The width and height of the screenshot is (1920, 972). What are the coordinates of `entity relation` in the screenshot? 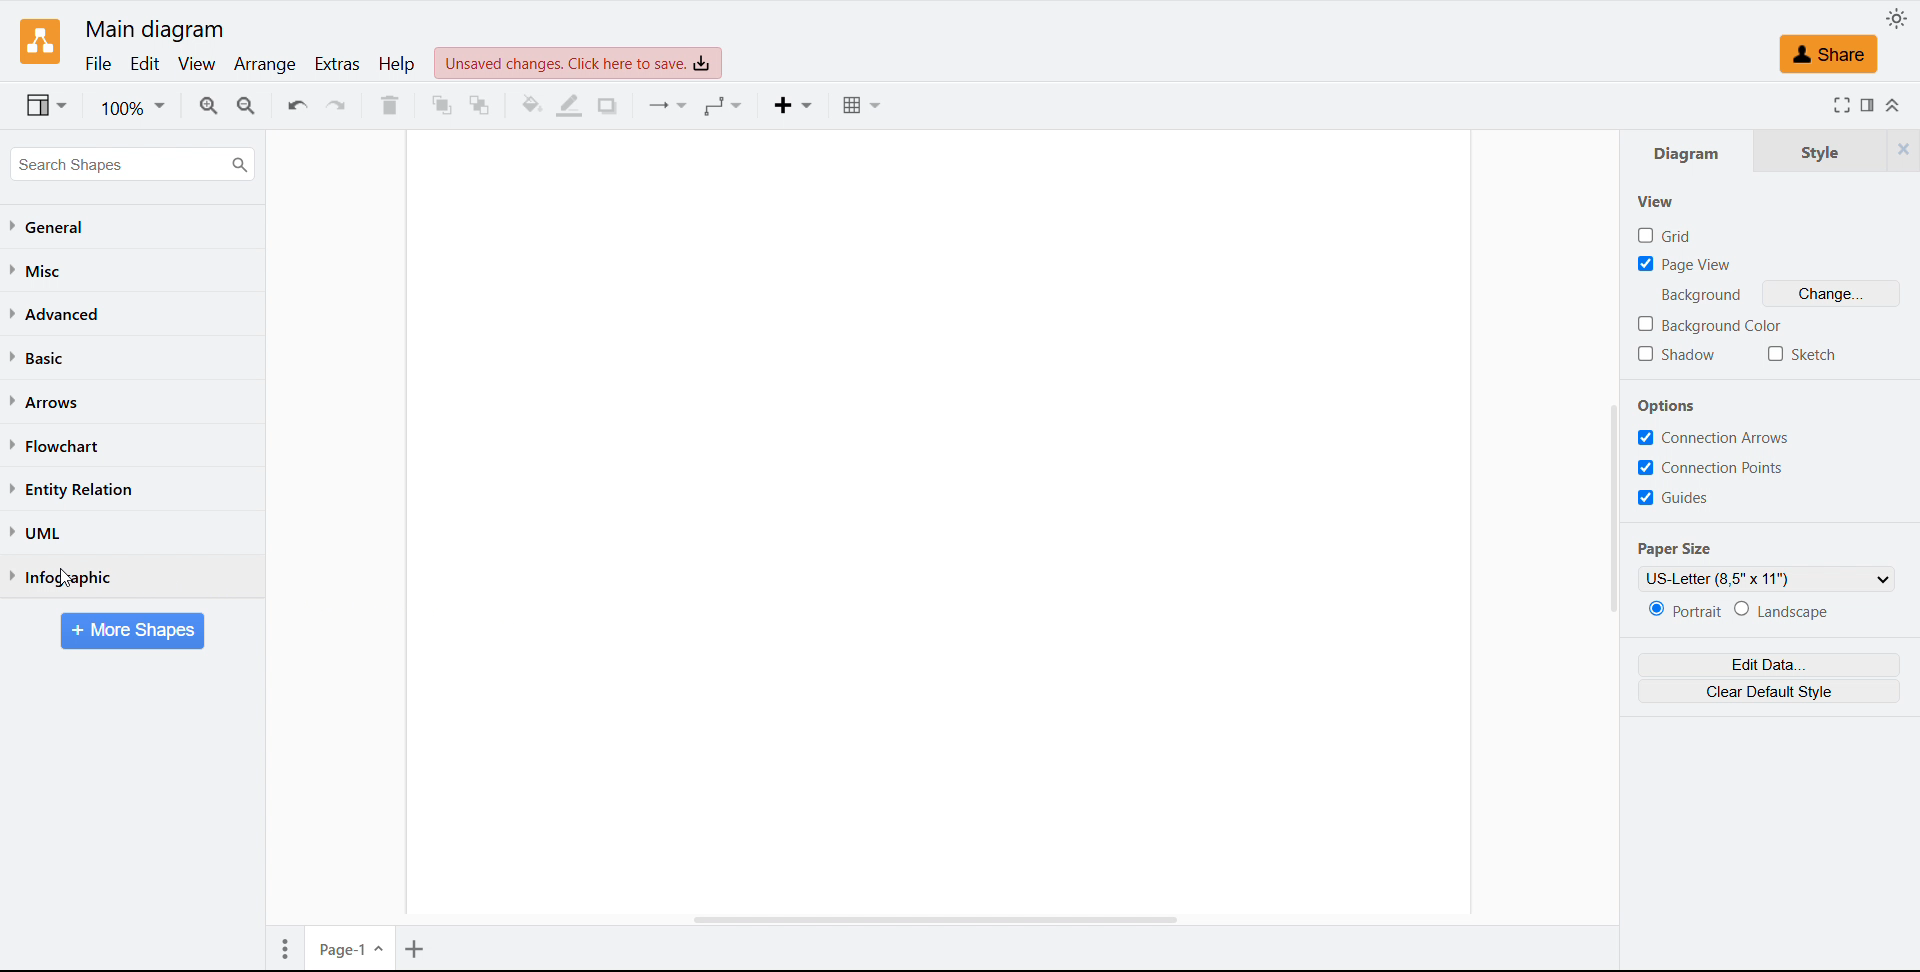 It's located at (72, 490).